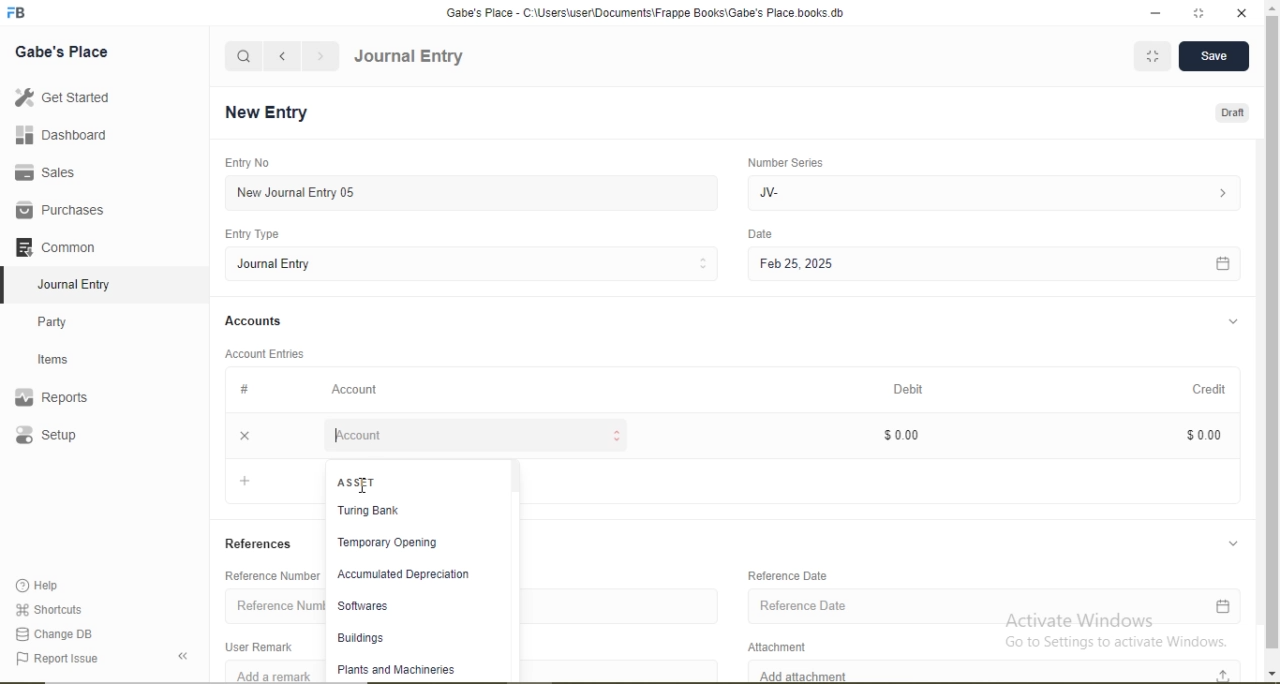 The image size is (1280, 684). What do you see at coordinates (281, 56) in the screenshot?
I see `navigate backward` at bounding box center [281, 56].